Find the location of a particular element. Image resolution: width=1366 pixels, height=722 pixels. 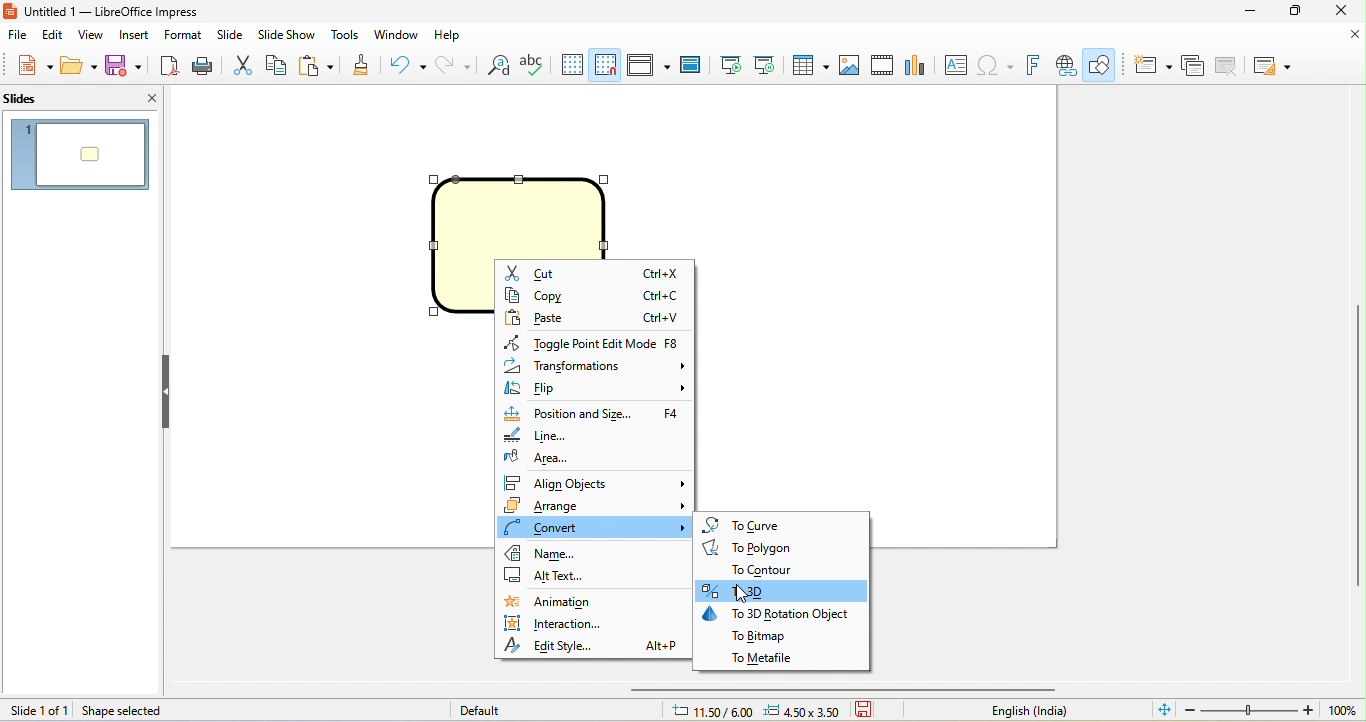

cut is located at coordinates (241, 64).